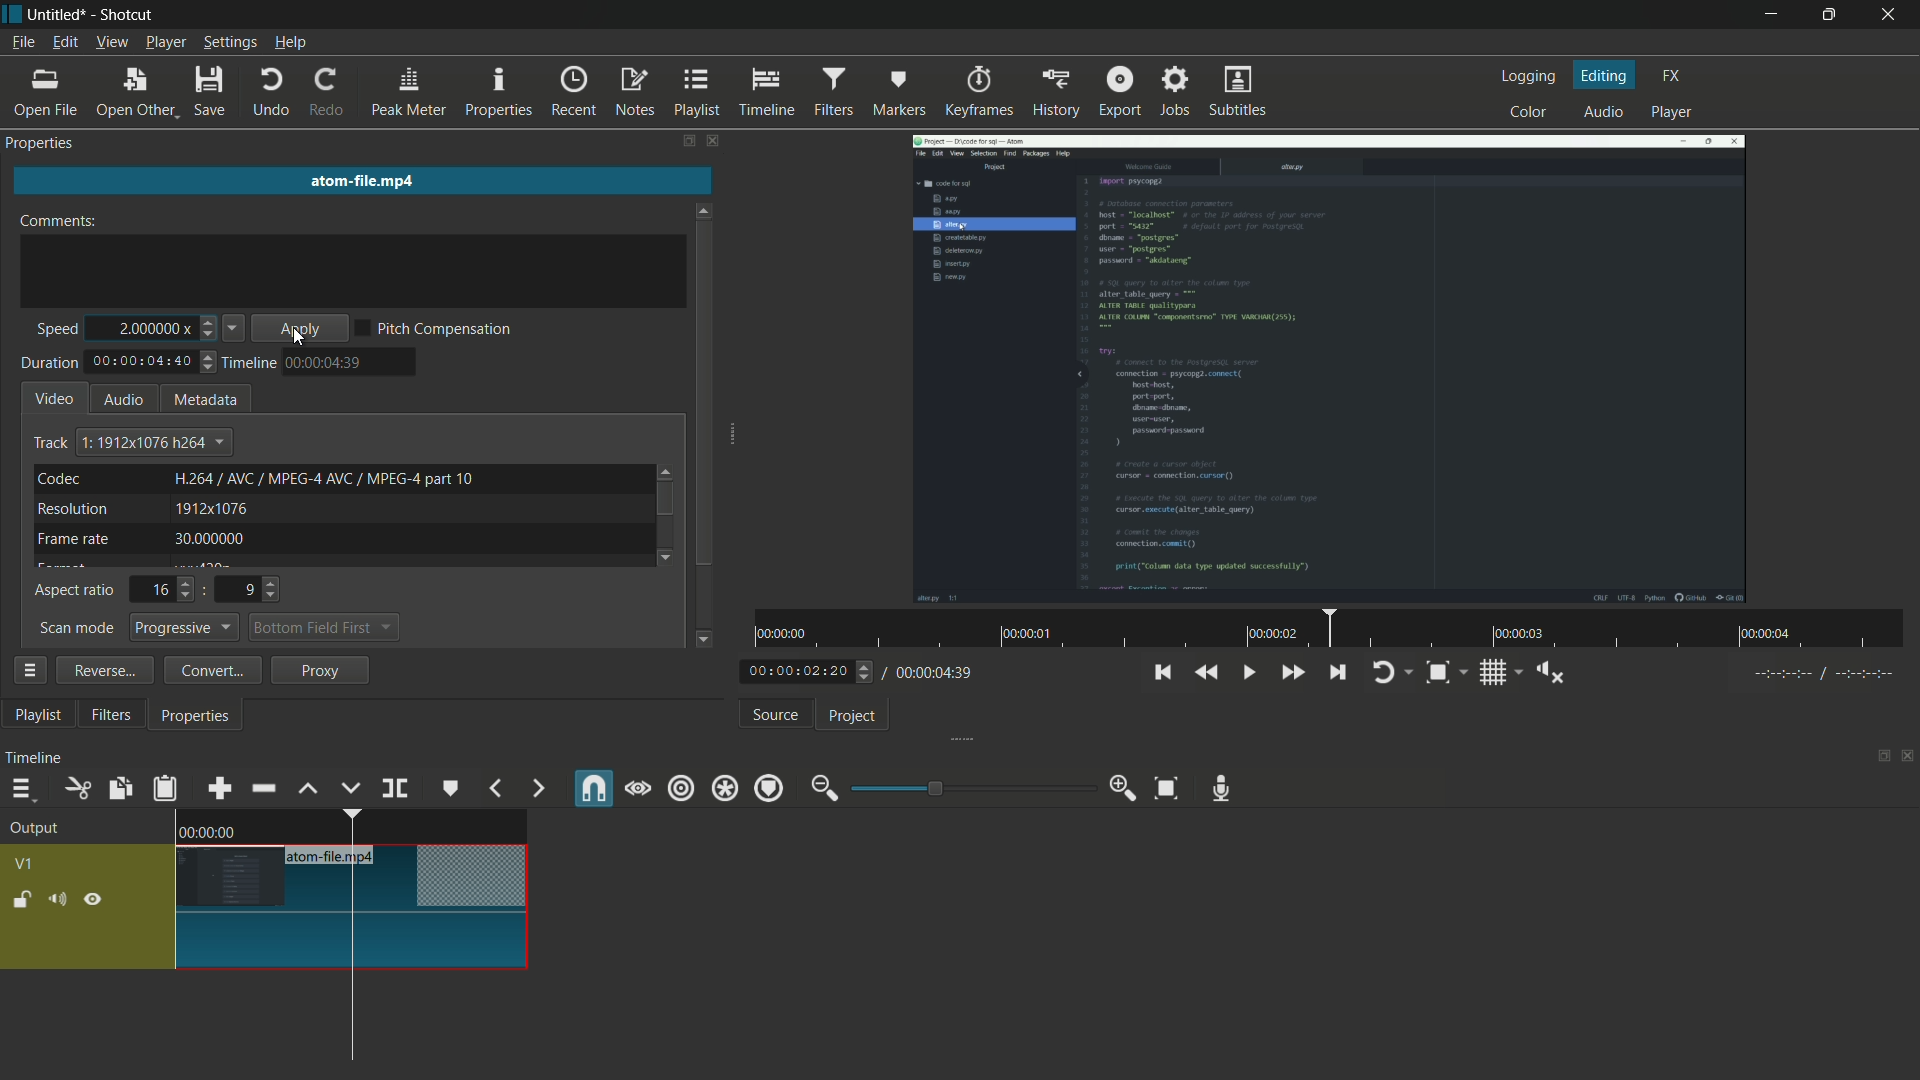  I want to click on bottom field first, so click(310, 627).